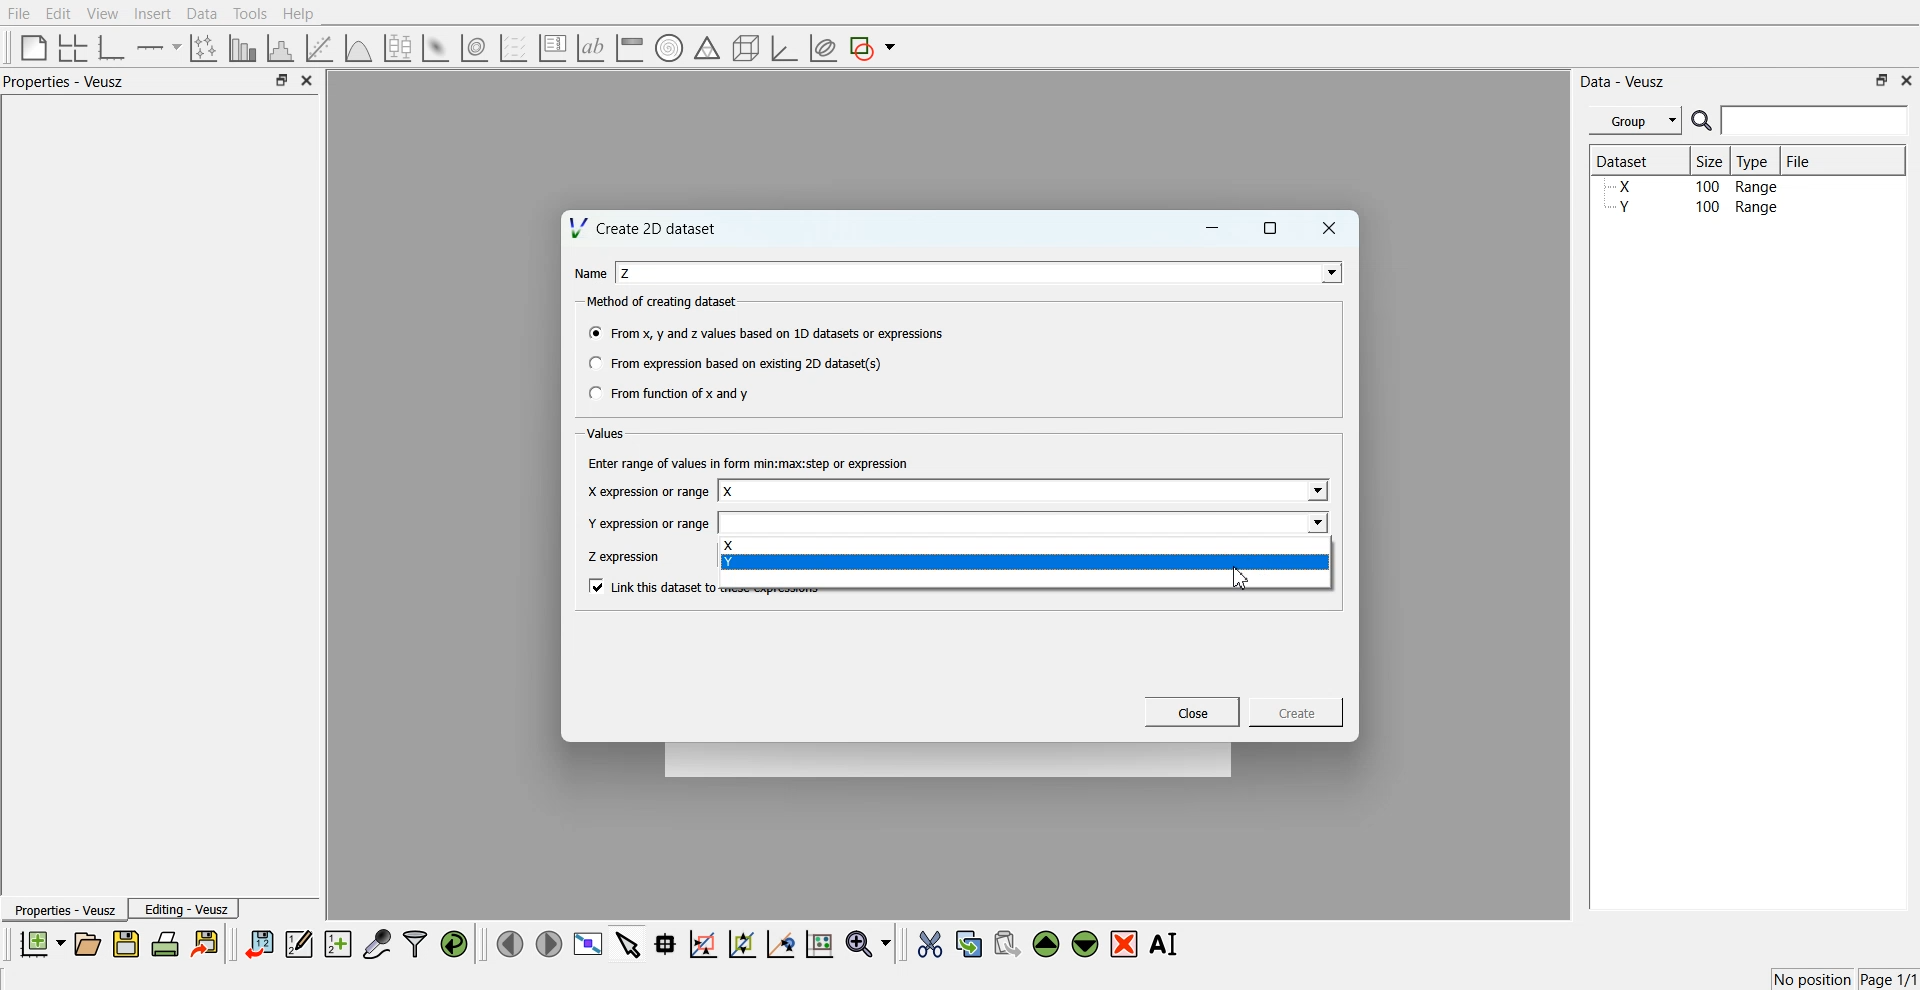 The image size is (1920, 990). What do you see at coordinates (982, 272) in the screenshot?
I see `Enter name` at bounding box center [982, 272].